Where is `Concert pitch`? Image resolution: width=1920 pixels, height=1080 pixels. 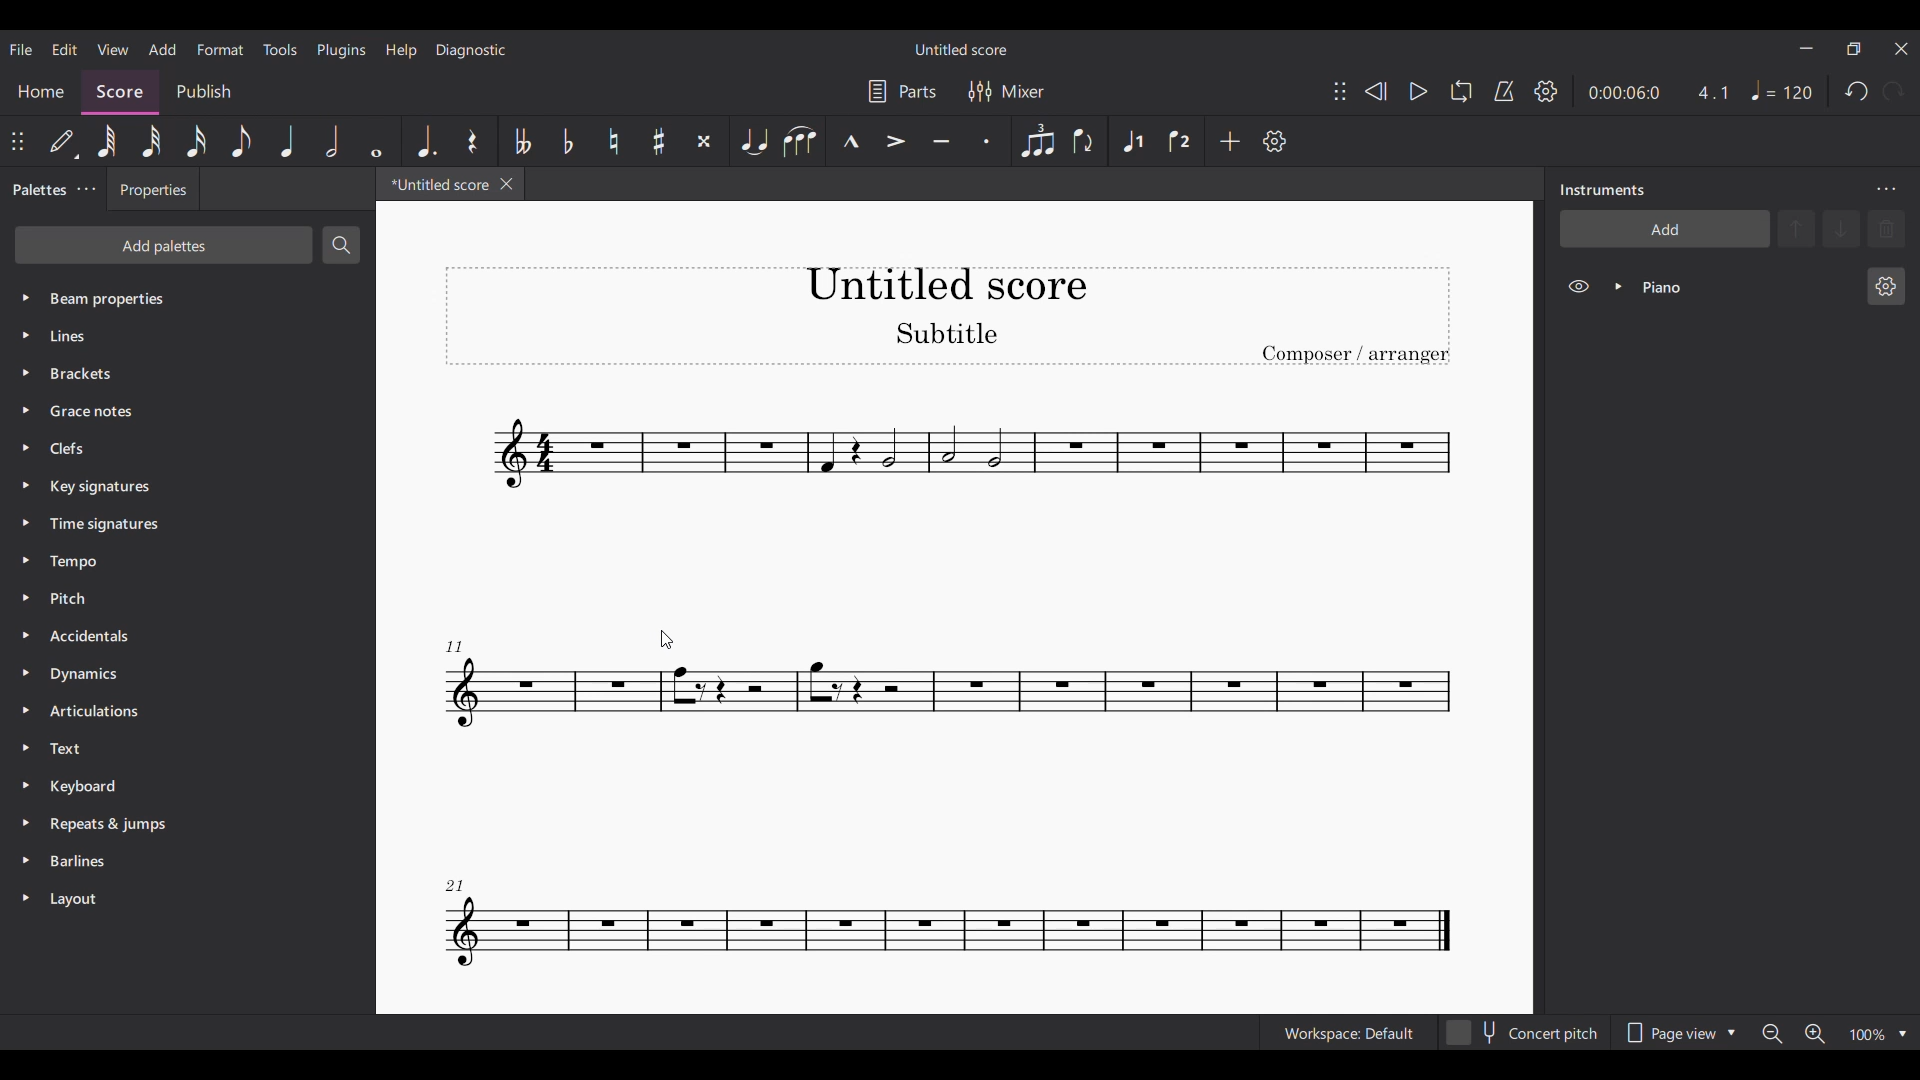
Concert pitch is located at coordinates (1523, 1029).